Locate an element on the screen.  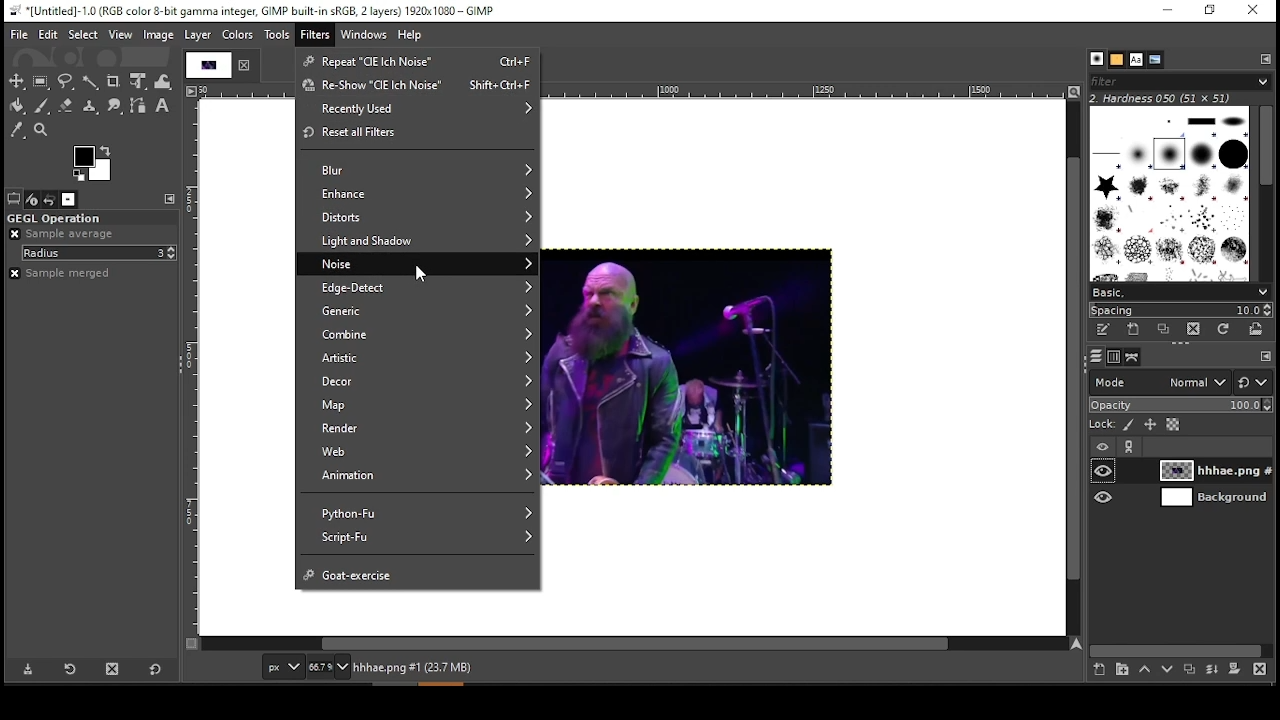
scroll bar is located at coordinates (1179, 648).